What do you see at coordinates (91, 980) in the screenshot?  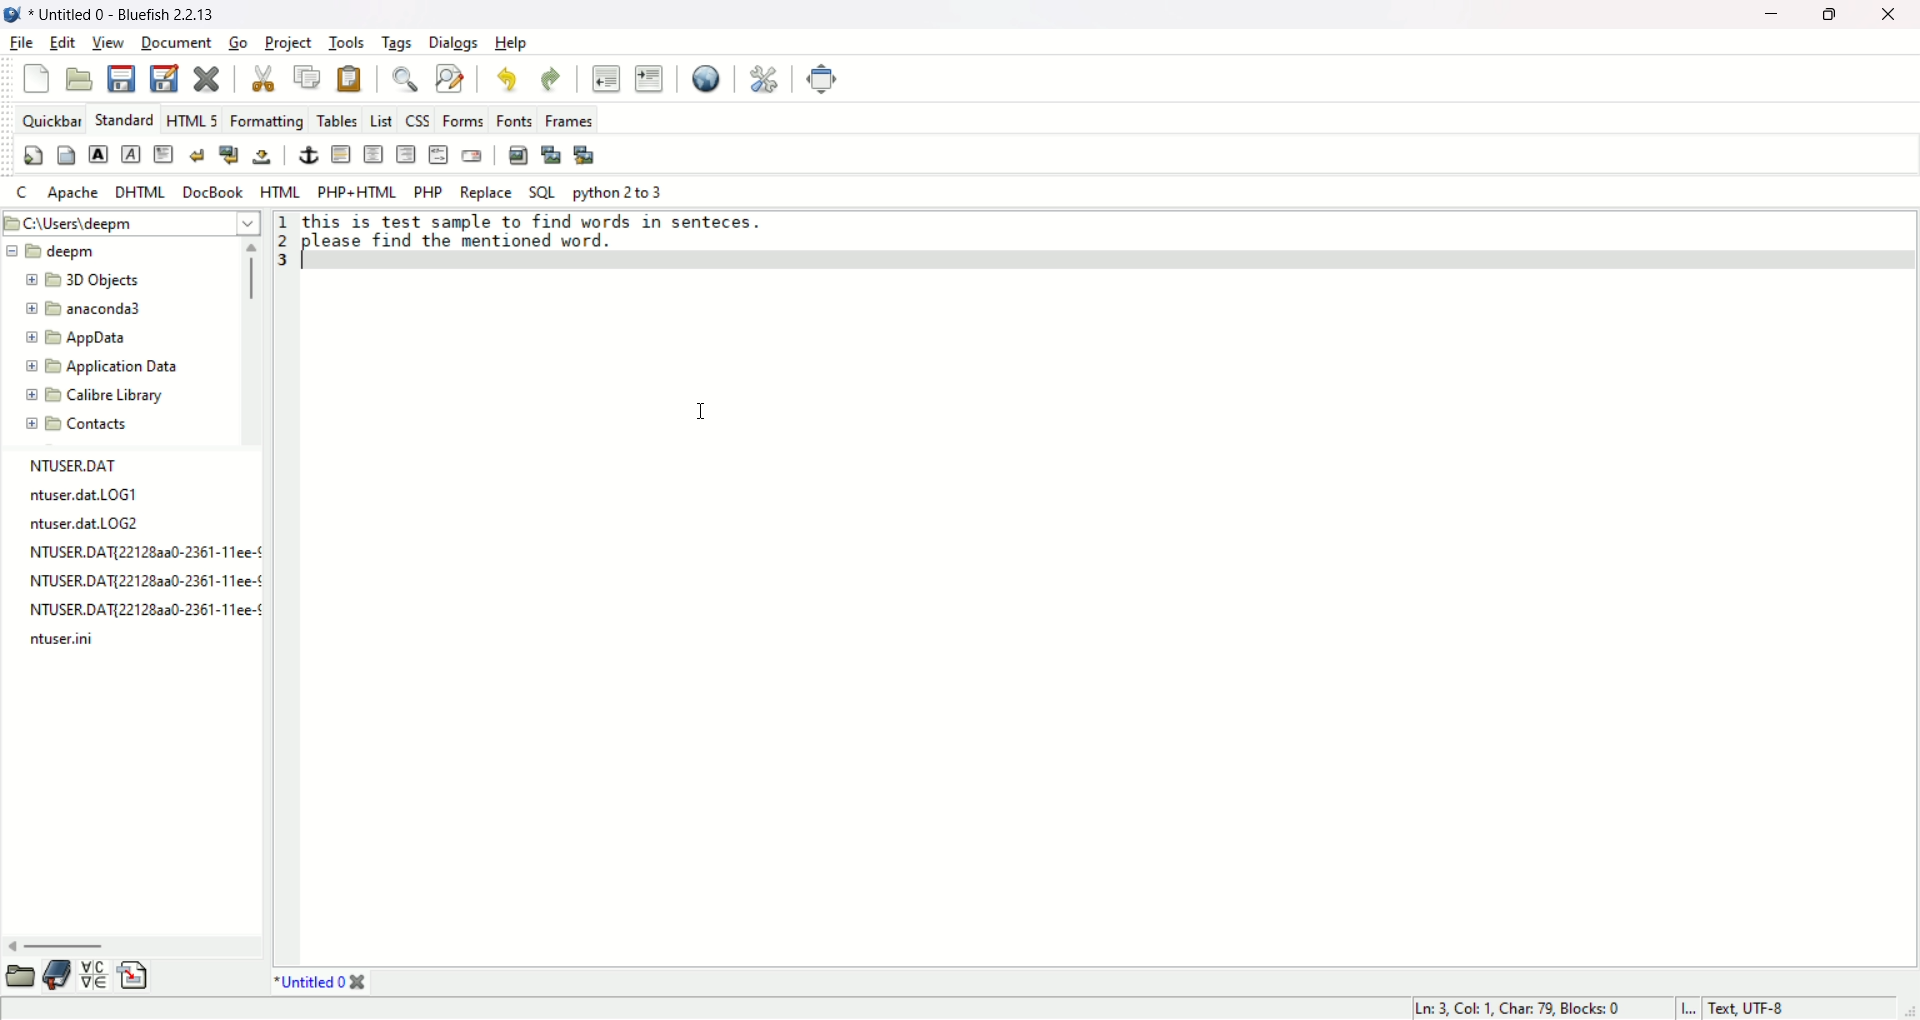 I see `insert character` at bounding box center [91, 980].